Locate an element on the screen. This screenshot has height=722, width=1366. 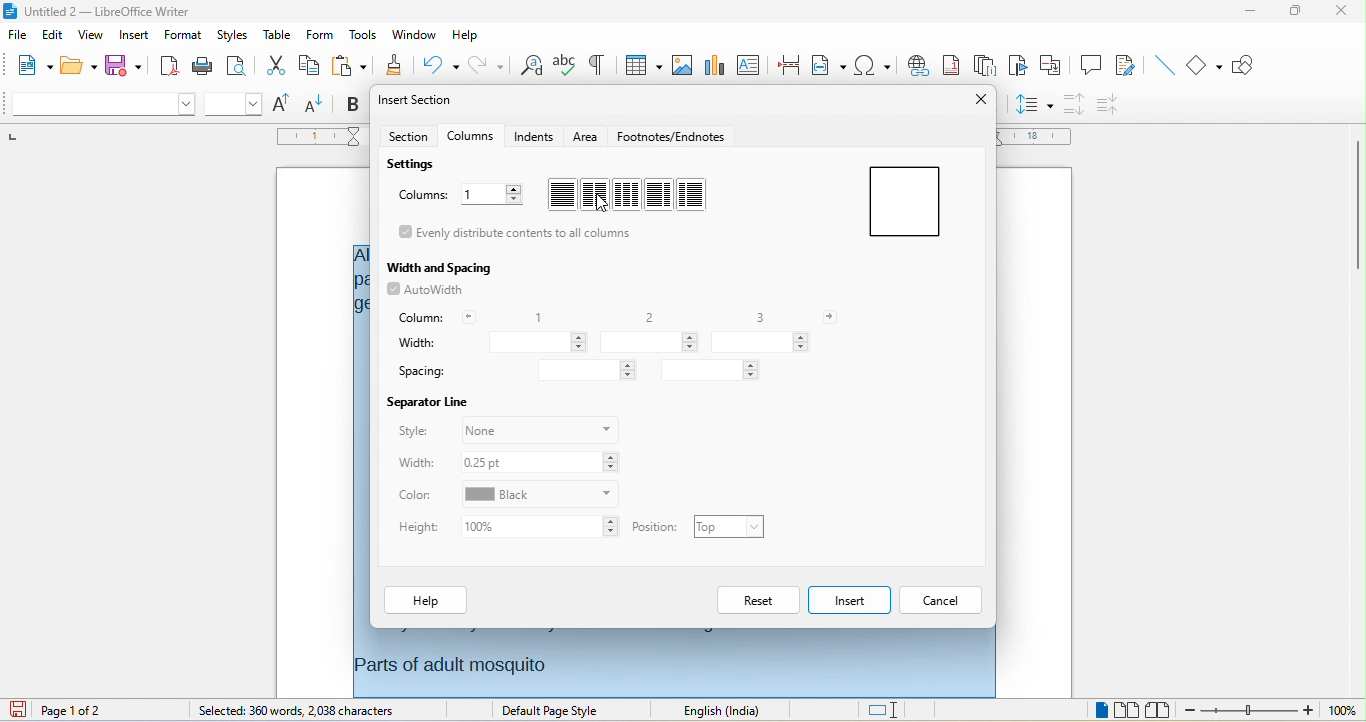
styles is located at coordinates (233, 34).